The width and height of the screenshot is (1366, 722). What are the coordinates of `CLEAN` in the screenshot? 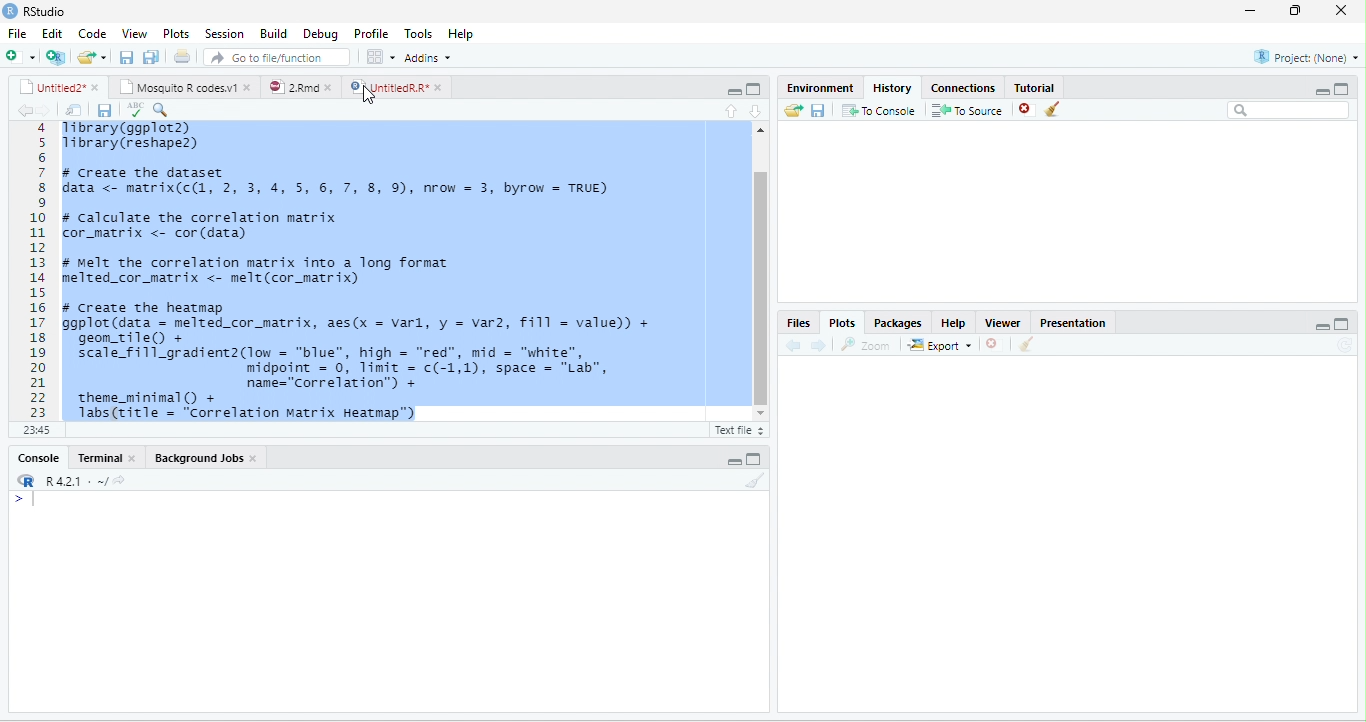 It's located at (1028, 346).